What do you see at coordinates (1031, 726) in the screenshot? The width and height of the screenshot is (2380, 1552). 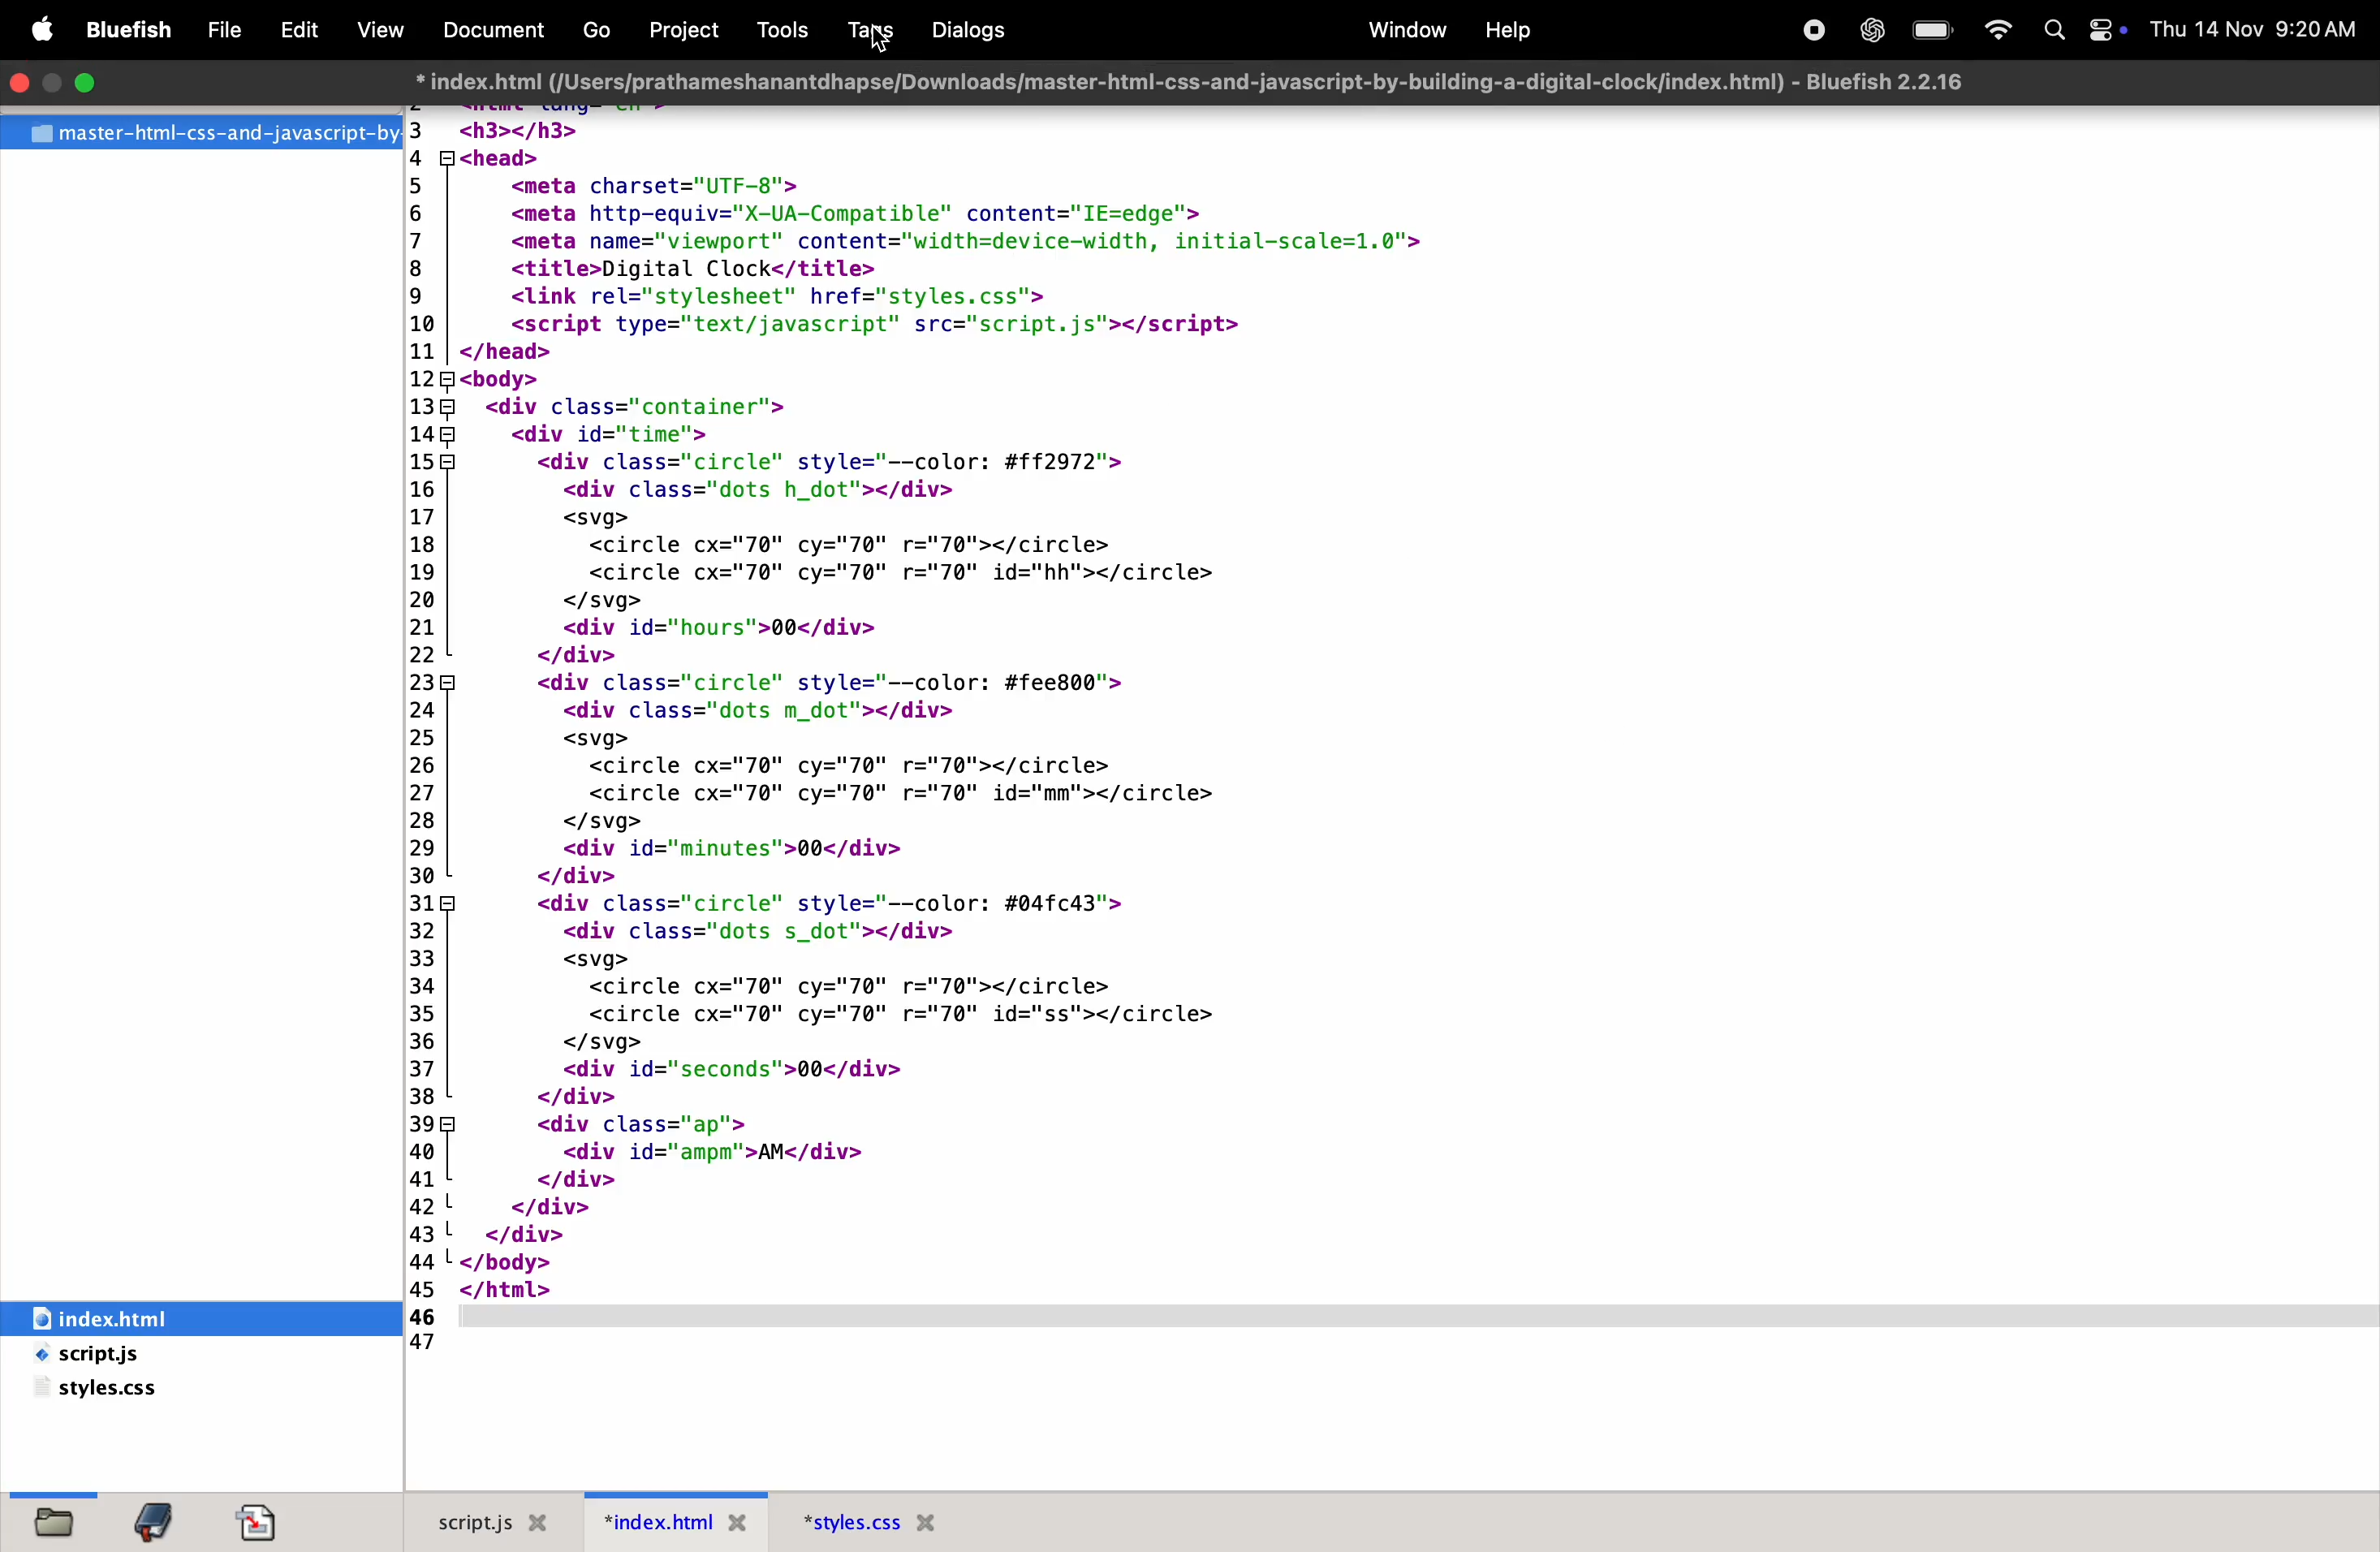 I see `<h3></h3>
<head>

<meta charset="UTF-8">
<meta http-equiv="X-UA-Compatible" content="IE=edge">
<meta name="viewport" content="width=device-width, initial-scale=1.0">
<title>Digital Clock</title>
<link rel="stylesheet" href="styles.css">

/] <script type="text/javascript" src="script.js"></script>

1 | </head>

2 <body>

38 <div class="container">

4H <div id="time">

5 <div class="circle" style="--color: #ff2972">

6 <div class="dots h_dot"></div>

7 <svg>

8 <circle cx="70" cy="70" r="70"></circle>

9 <circle cx="70" cy="70" r="70" id="hh"></circle>

] </svg>

1 <div id="hours">00</div>

2 </div>

3 <div class="circle" style="--color: #fee800">

4 <div class="dots m_dot"></div>

5 <svg>

6 <circle cx="70" cy="70" r="70"></circle>

7 <circle cx="70" cy="70" r="70" id="mm'></circle>

8 </svg>

9 <div id="minutes">00</div>

0 </div>

1 <div class="circle" style="--color: #04fc43">

2 <div class="dots s_dot"></div>

3 <svg>

4 <circle cx="70" cy="70" r="70"></circle>

5 <circle cx="70" cy="70" r="70" id="ss'></circle>

6 </svg>

7 <div id="seconds">00</div>

8 </div>

9 <div class="ap">

o] <div id="ampm">AM</div>

1 </div>

2L </div>

3L </div>

4 L </body>

5 </html>

6

yy` at bounding box center [1031, 726].